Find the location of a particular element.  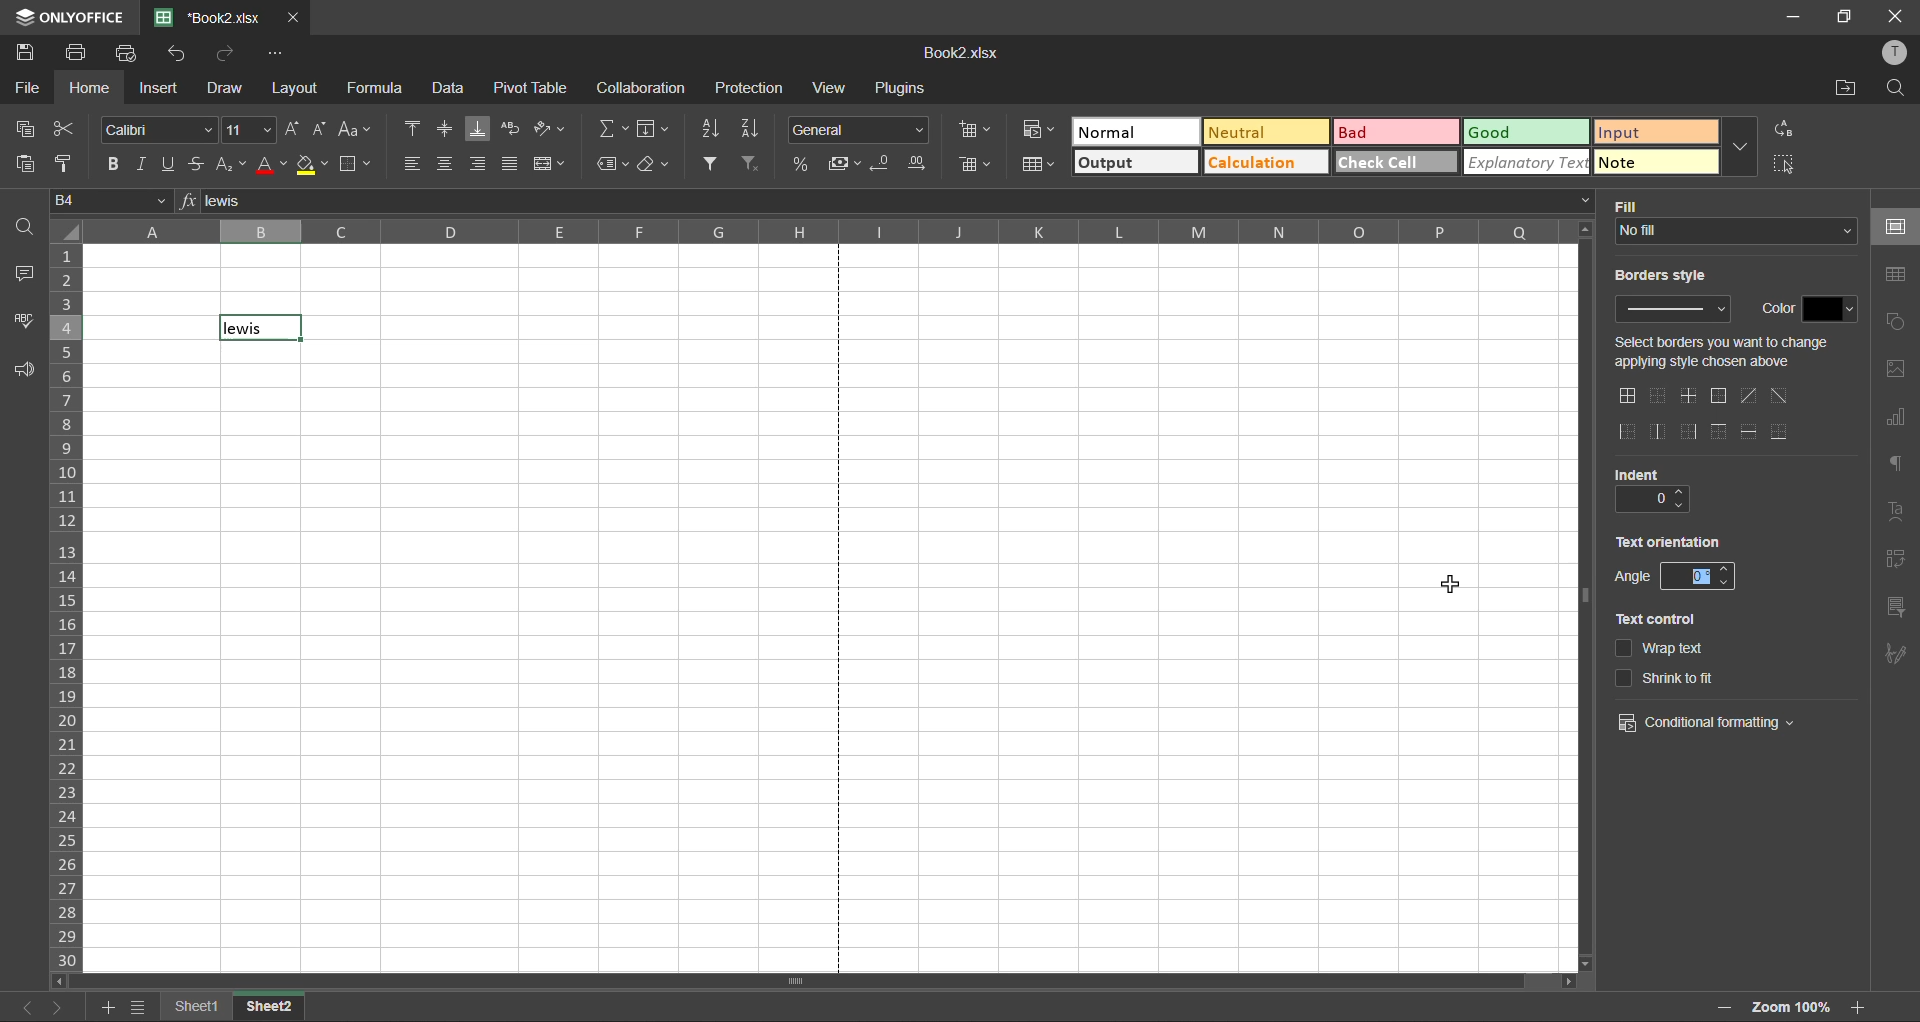

no borders is located at coordinates (1656, 393).